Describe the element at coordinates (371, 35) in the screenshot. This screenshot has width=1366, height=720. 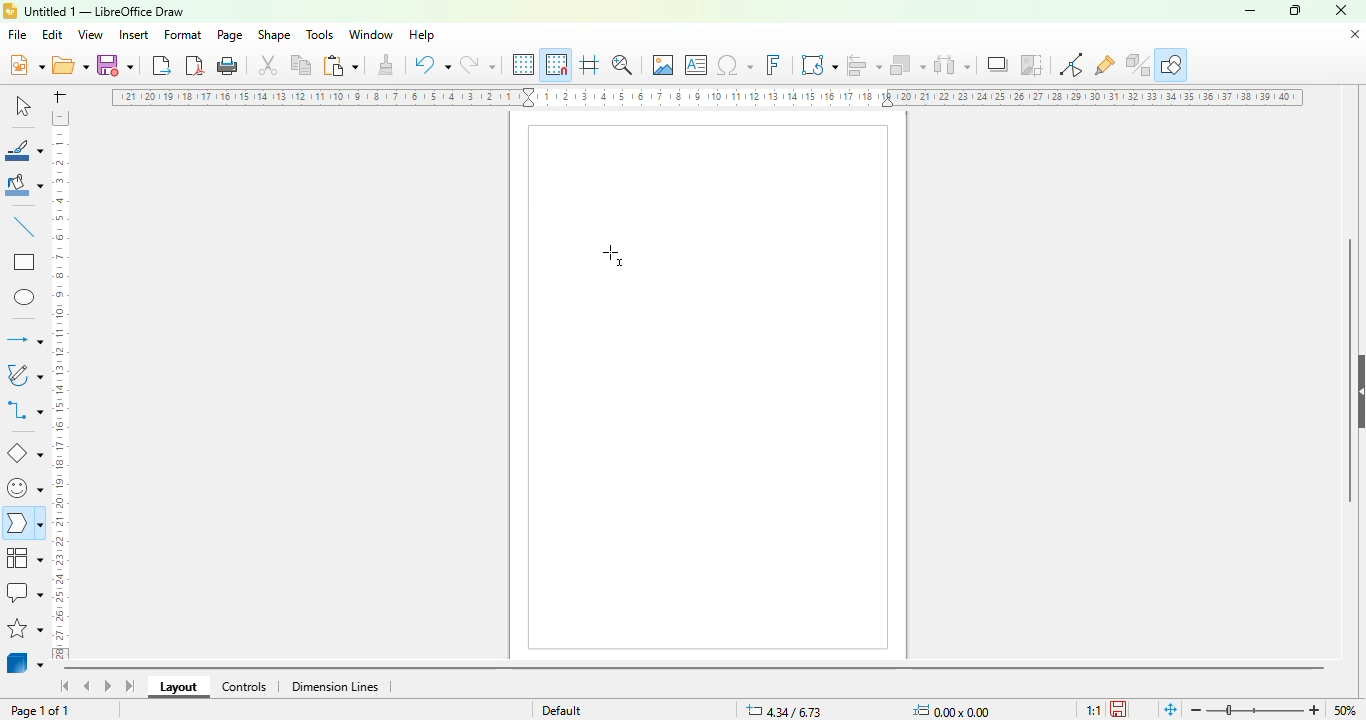
I see `window` at that location.